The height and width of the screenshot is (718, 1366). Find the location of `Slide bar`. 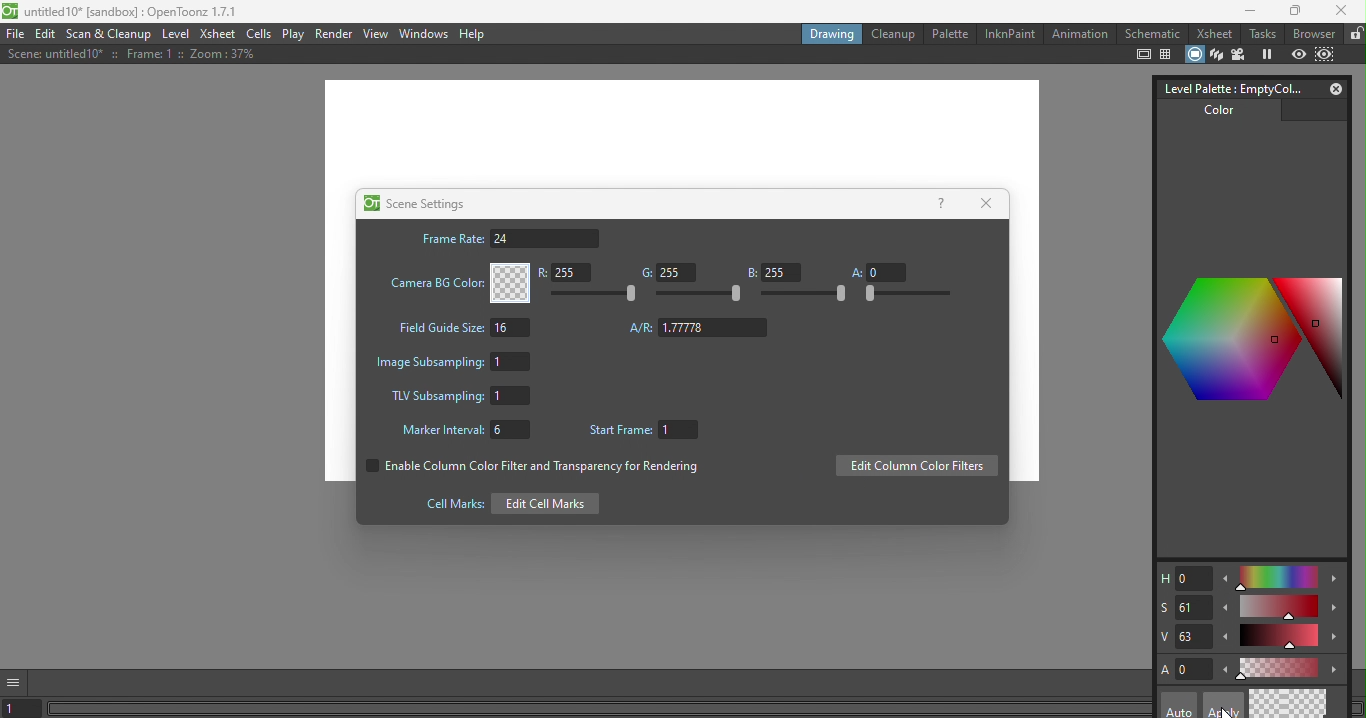

Slide bar is located at coordinates (805, 295).